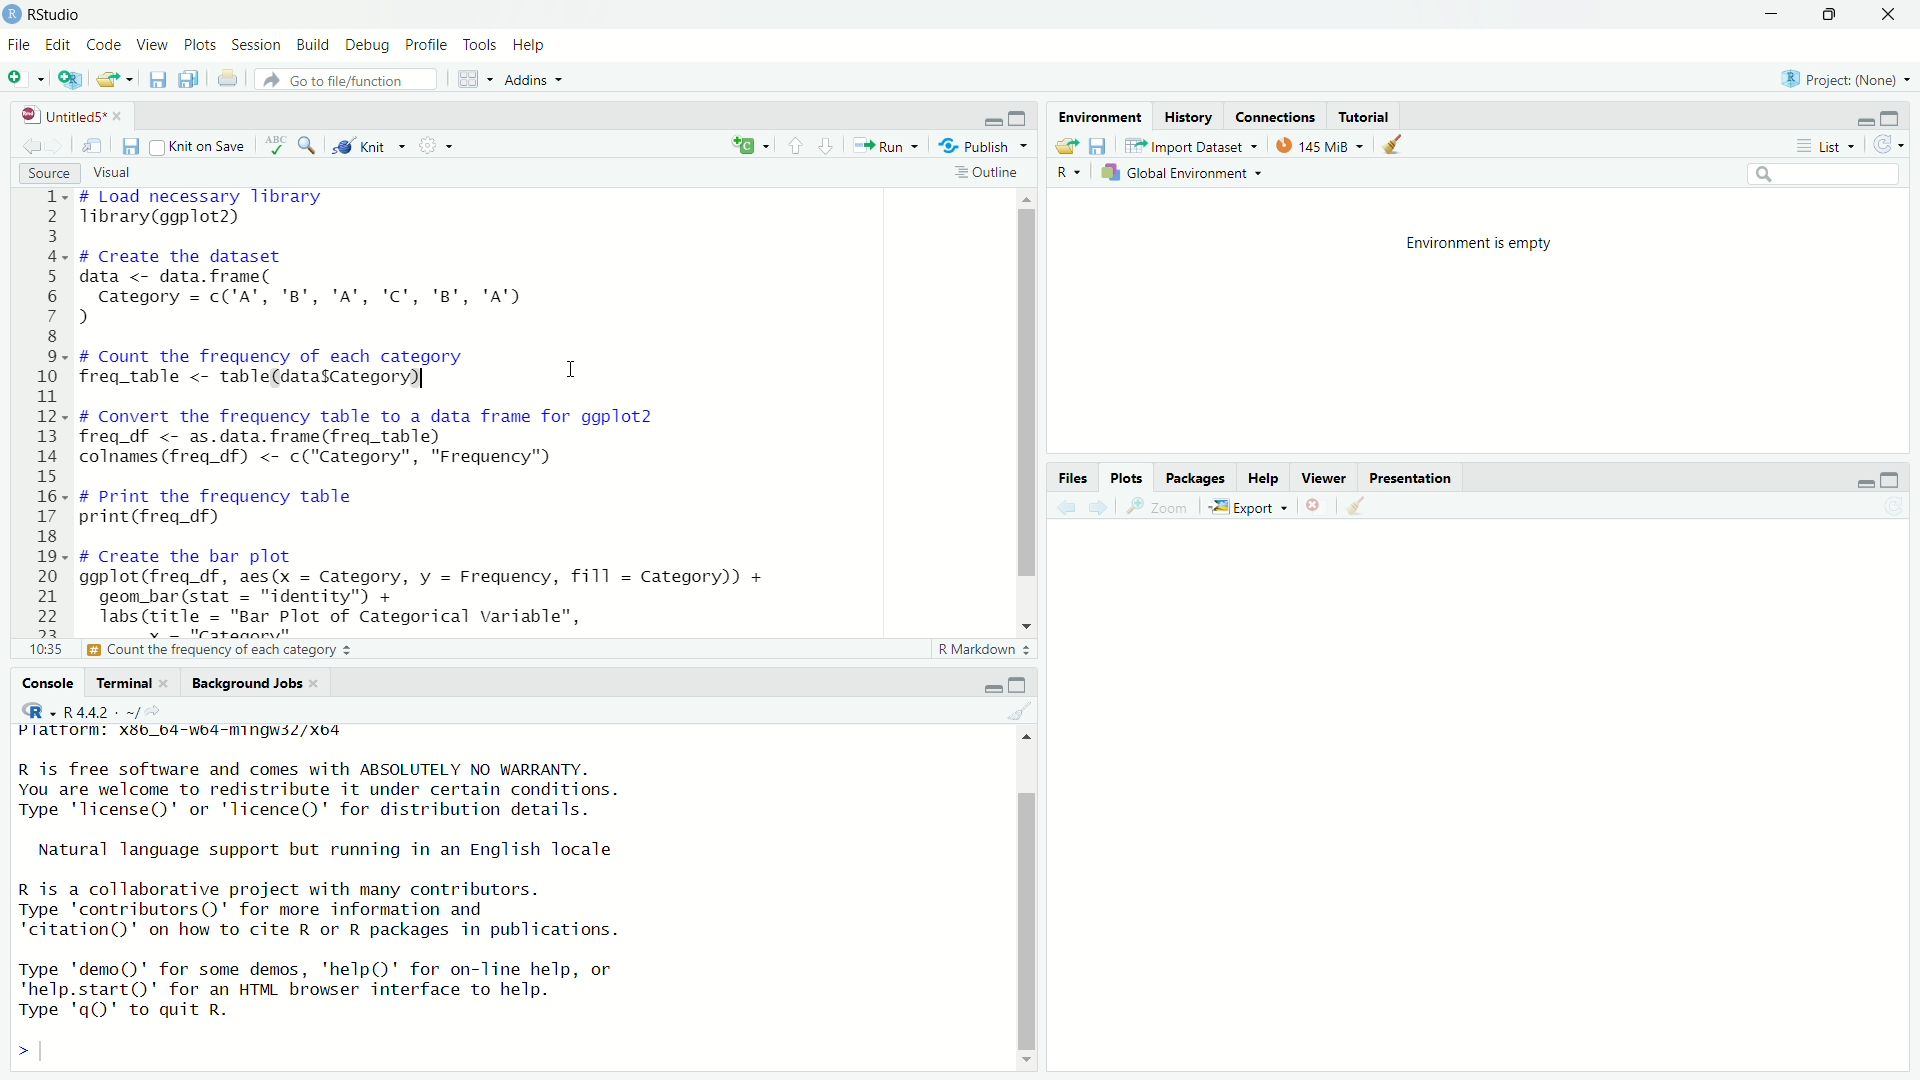 The height and width of the screenshot is (1080, 1920). I want to click on untitled5, so click(79, 116).